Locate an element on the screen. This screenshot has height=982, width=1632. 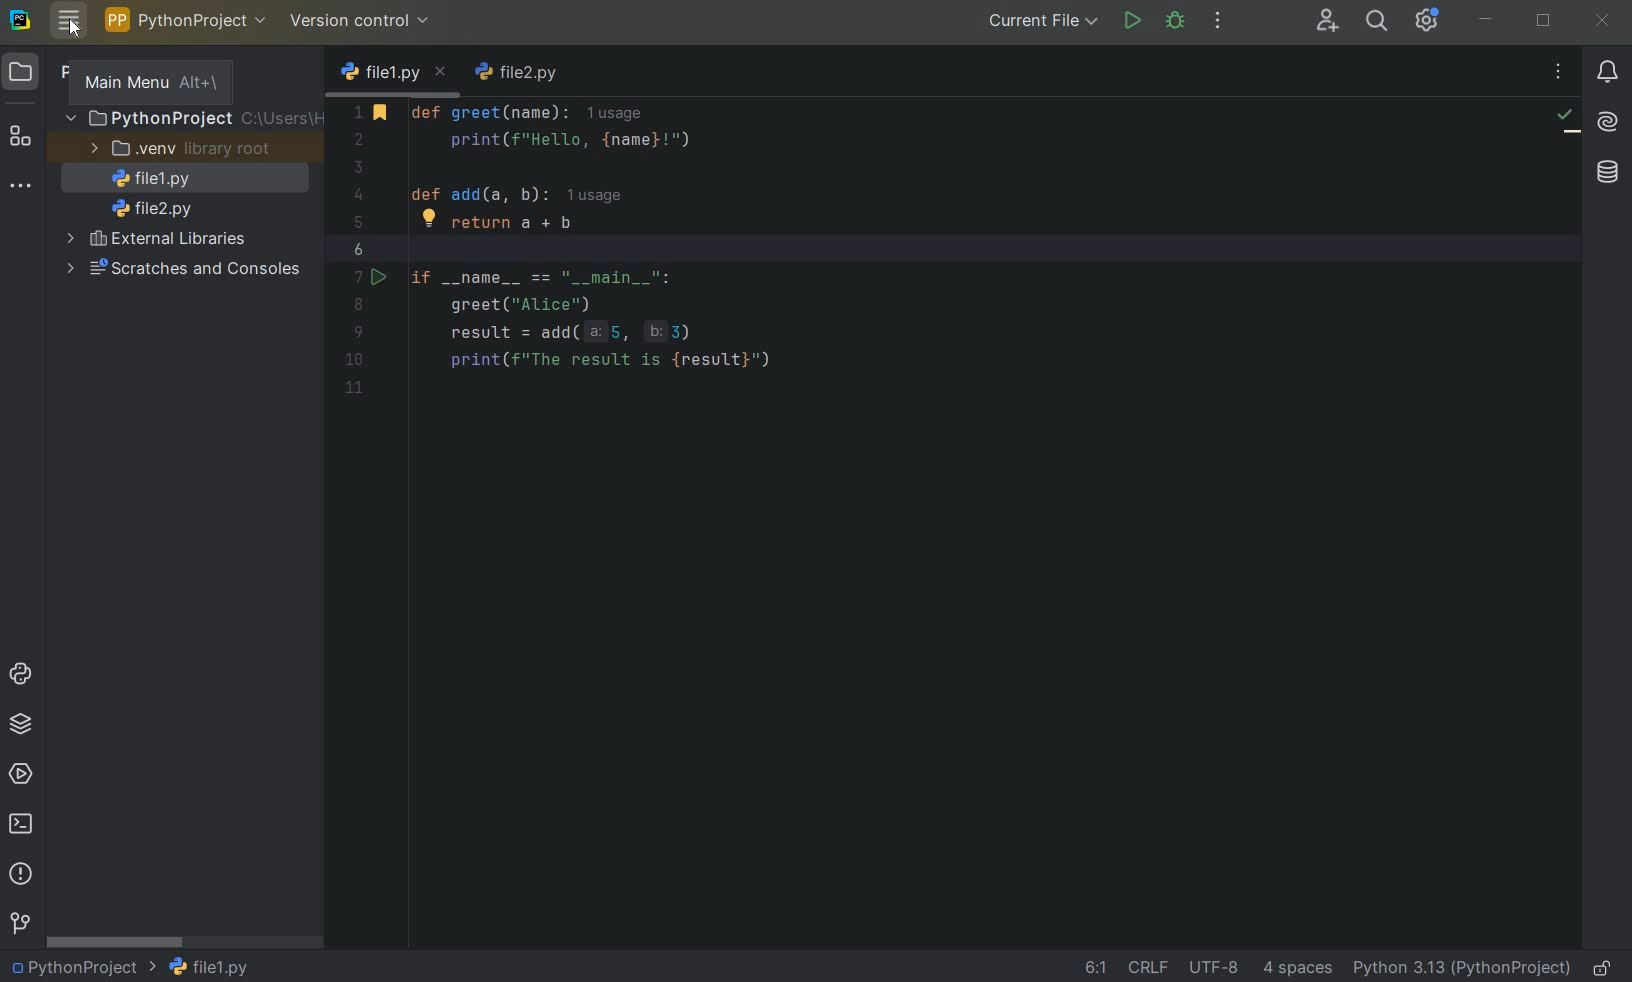
code with me is located at coordinates (1326, 23).